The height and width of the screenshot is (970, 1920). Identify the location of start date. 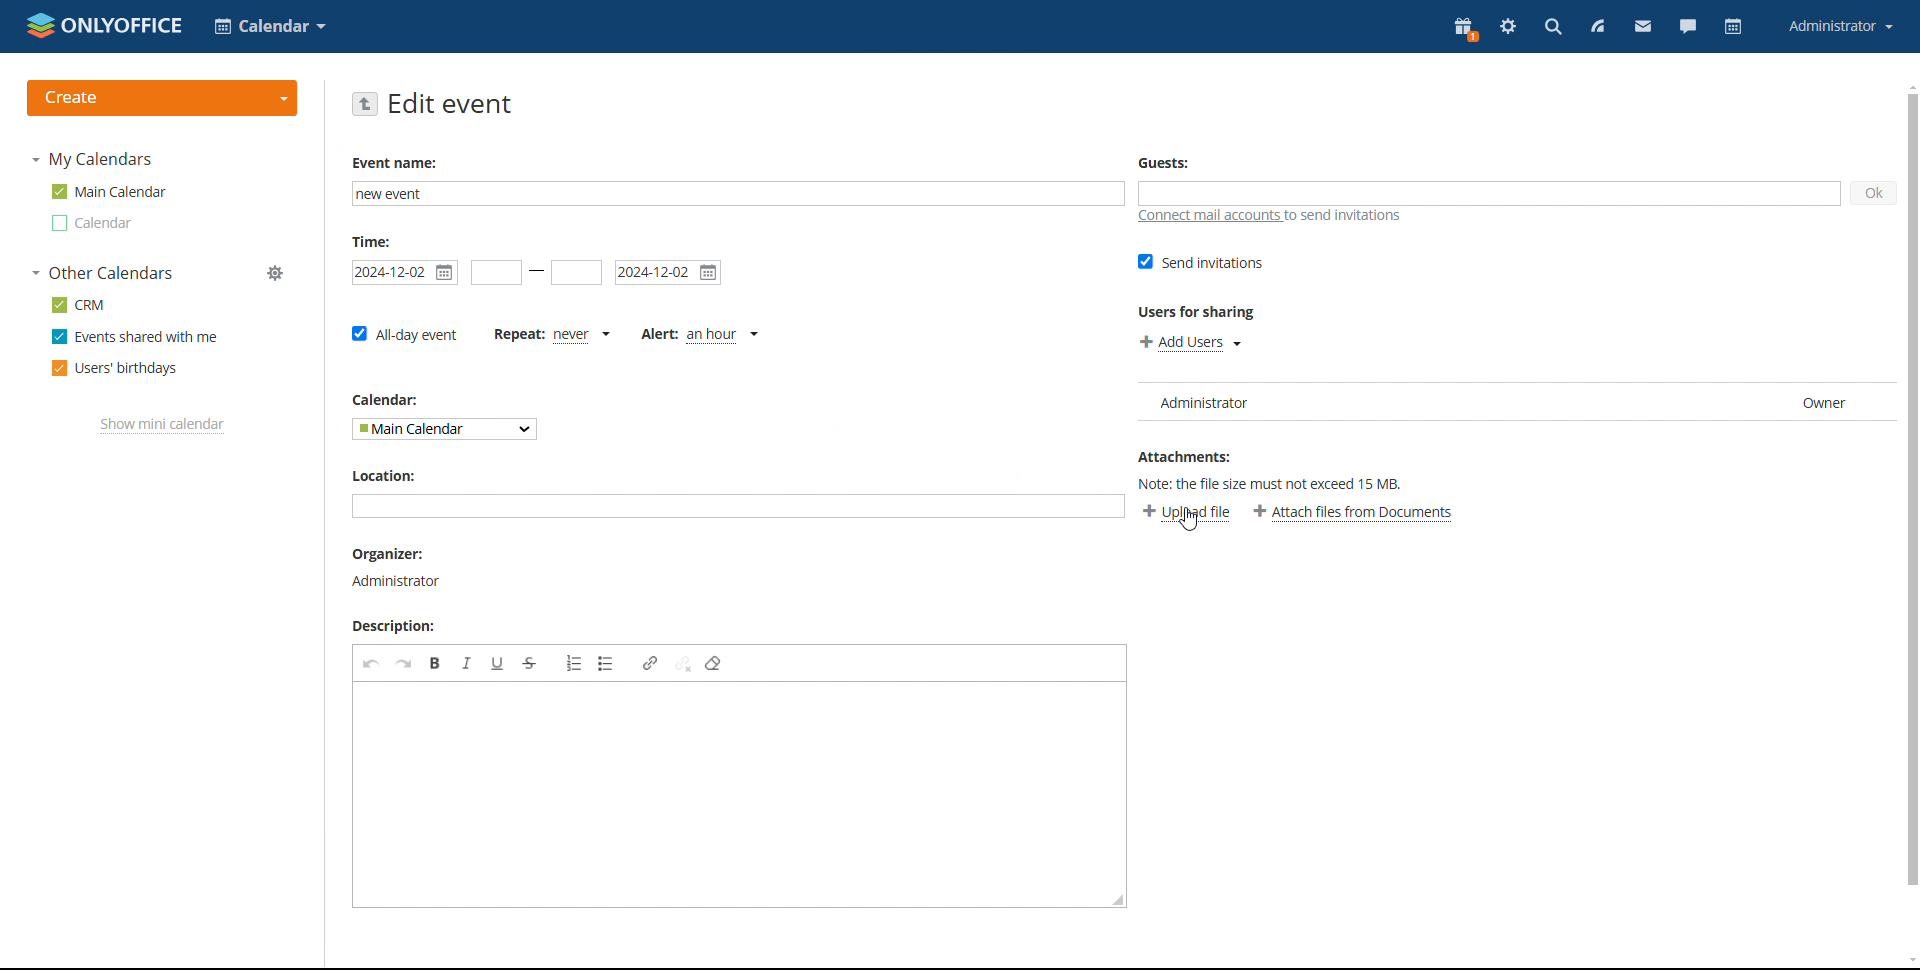
(405, 273).